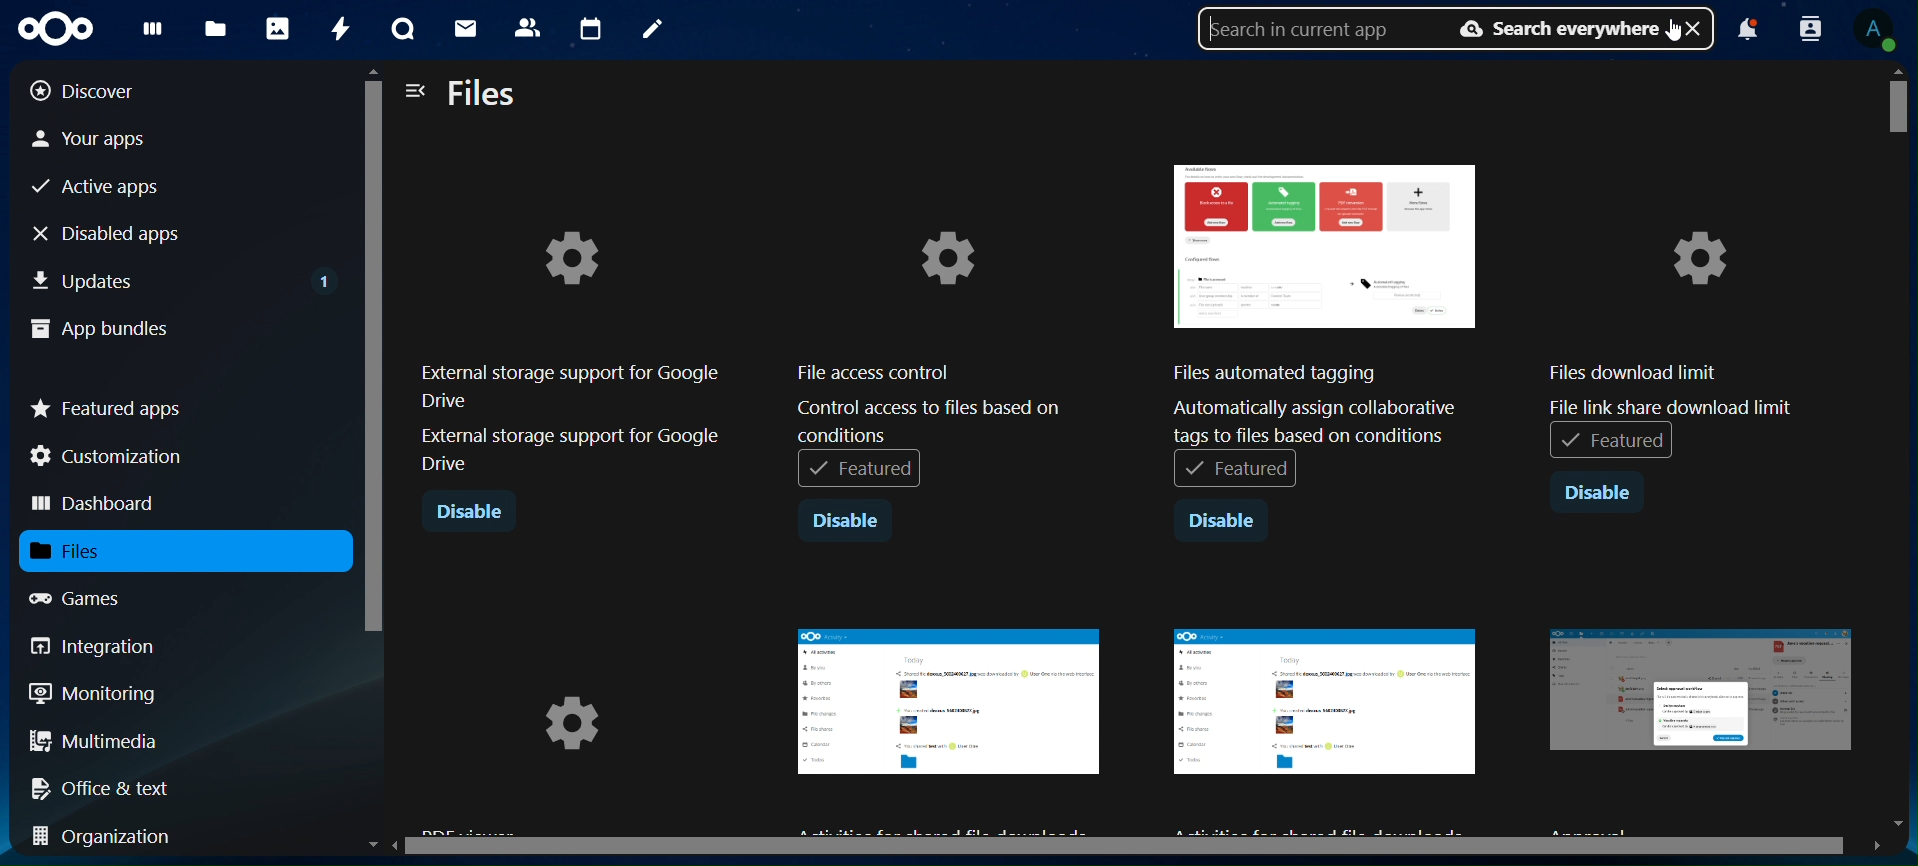 The width and height of the screenshot is (1918, 866). I want to click on search everywhere, so click(1554, 30).